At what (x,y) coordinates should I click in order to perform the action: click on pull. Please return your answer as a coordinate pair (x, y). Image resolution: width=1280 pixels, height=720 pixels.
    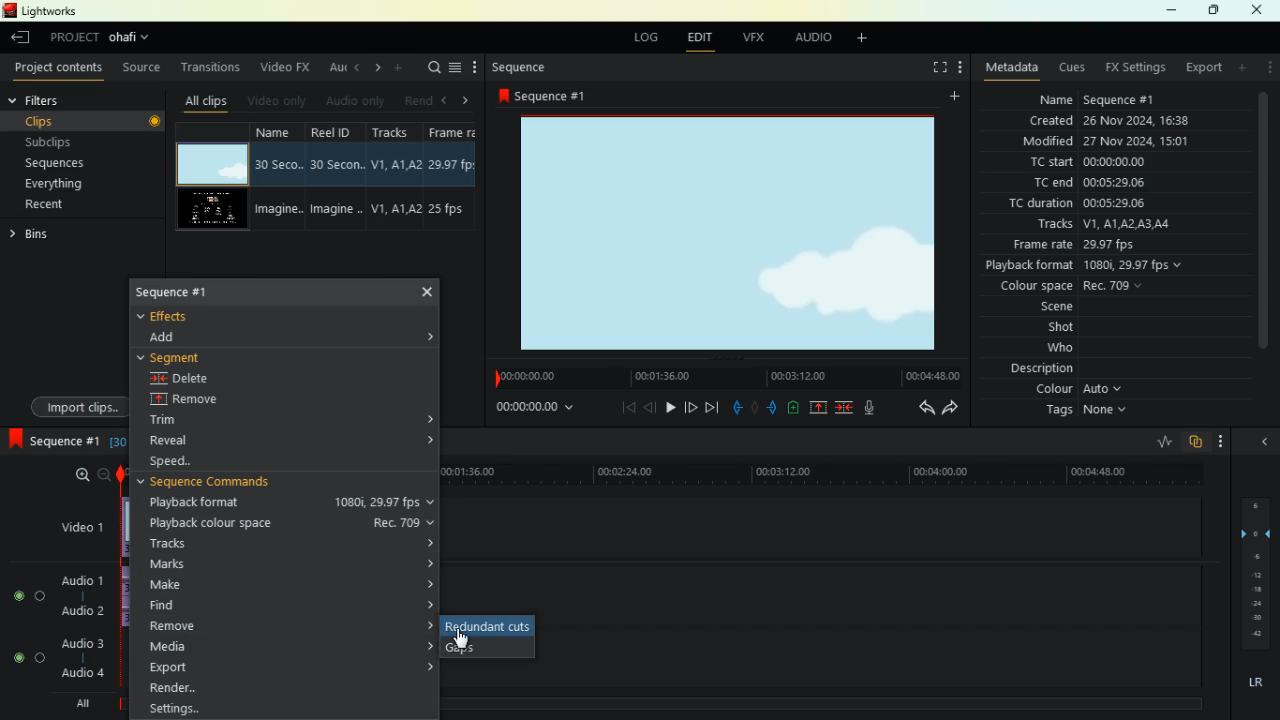
    Looking at the image, I should click on (734, 405).